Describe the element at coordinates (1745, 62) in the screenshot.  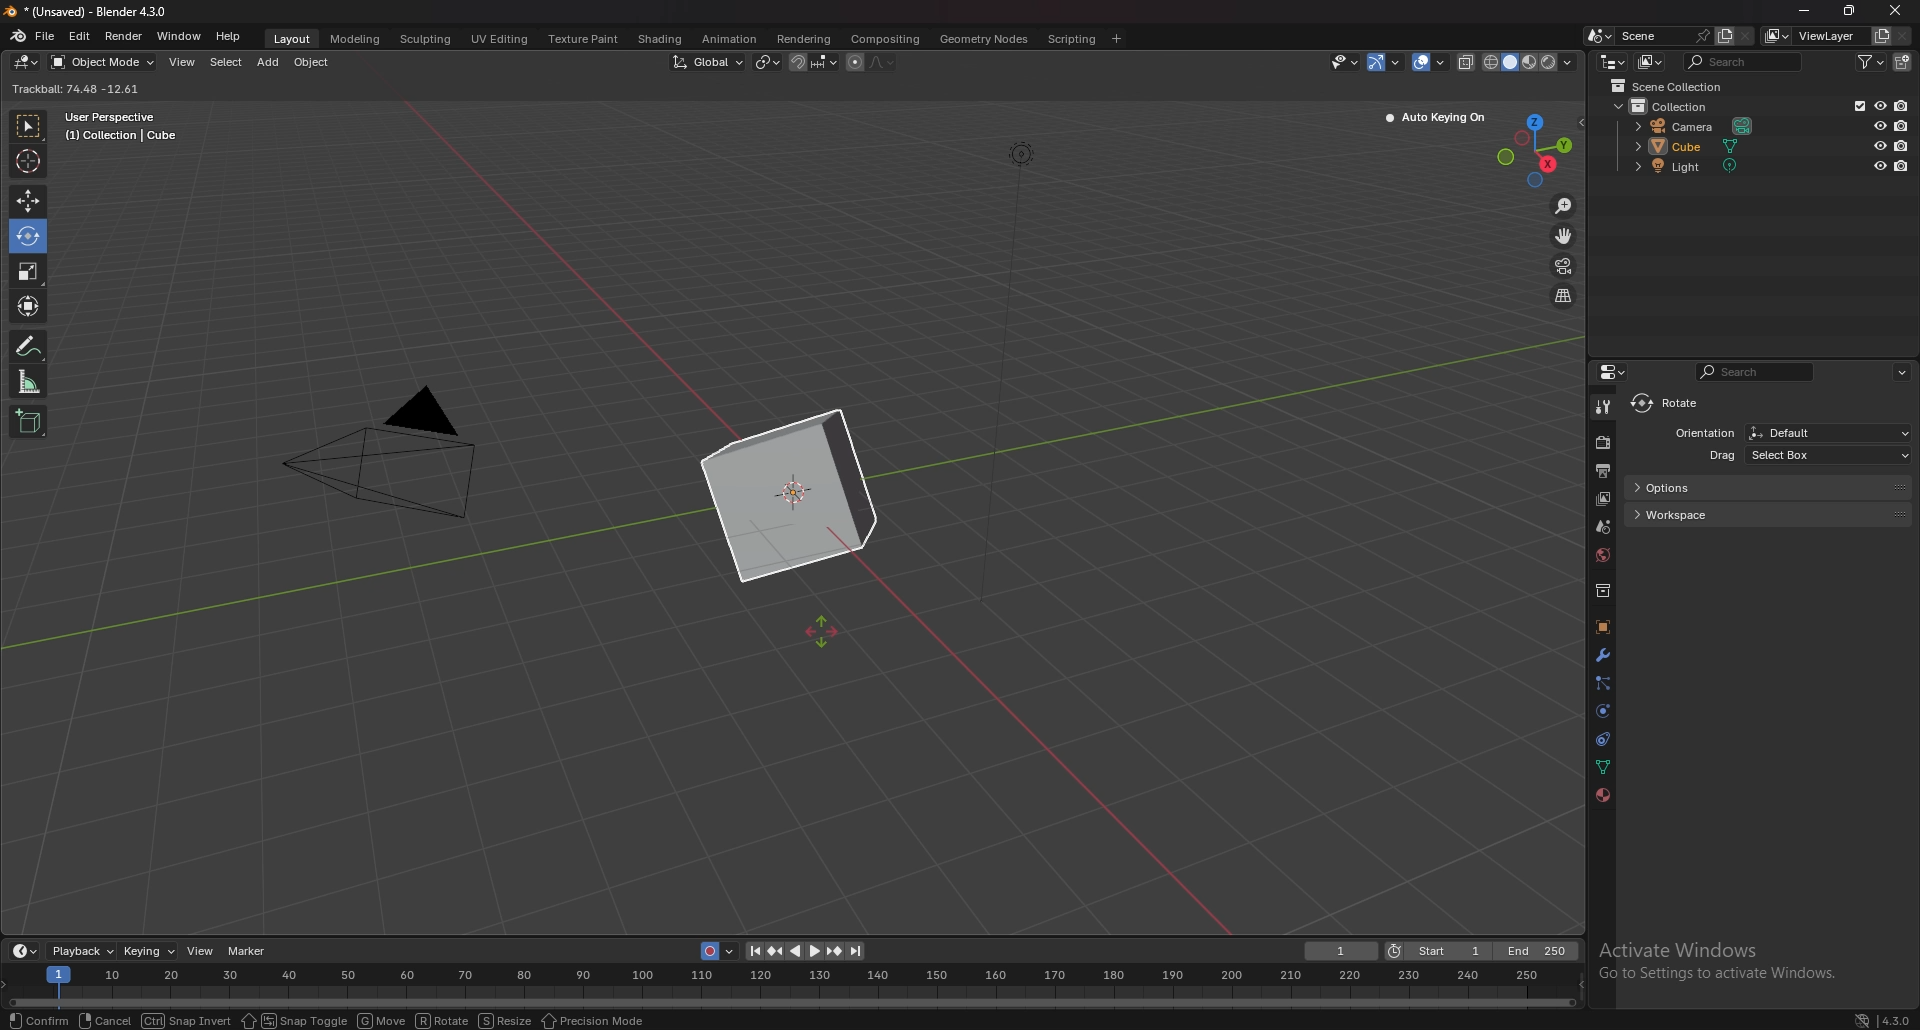
I see `search` at that location.